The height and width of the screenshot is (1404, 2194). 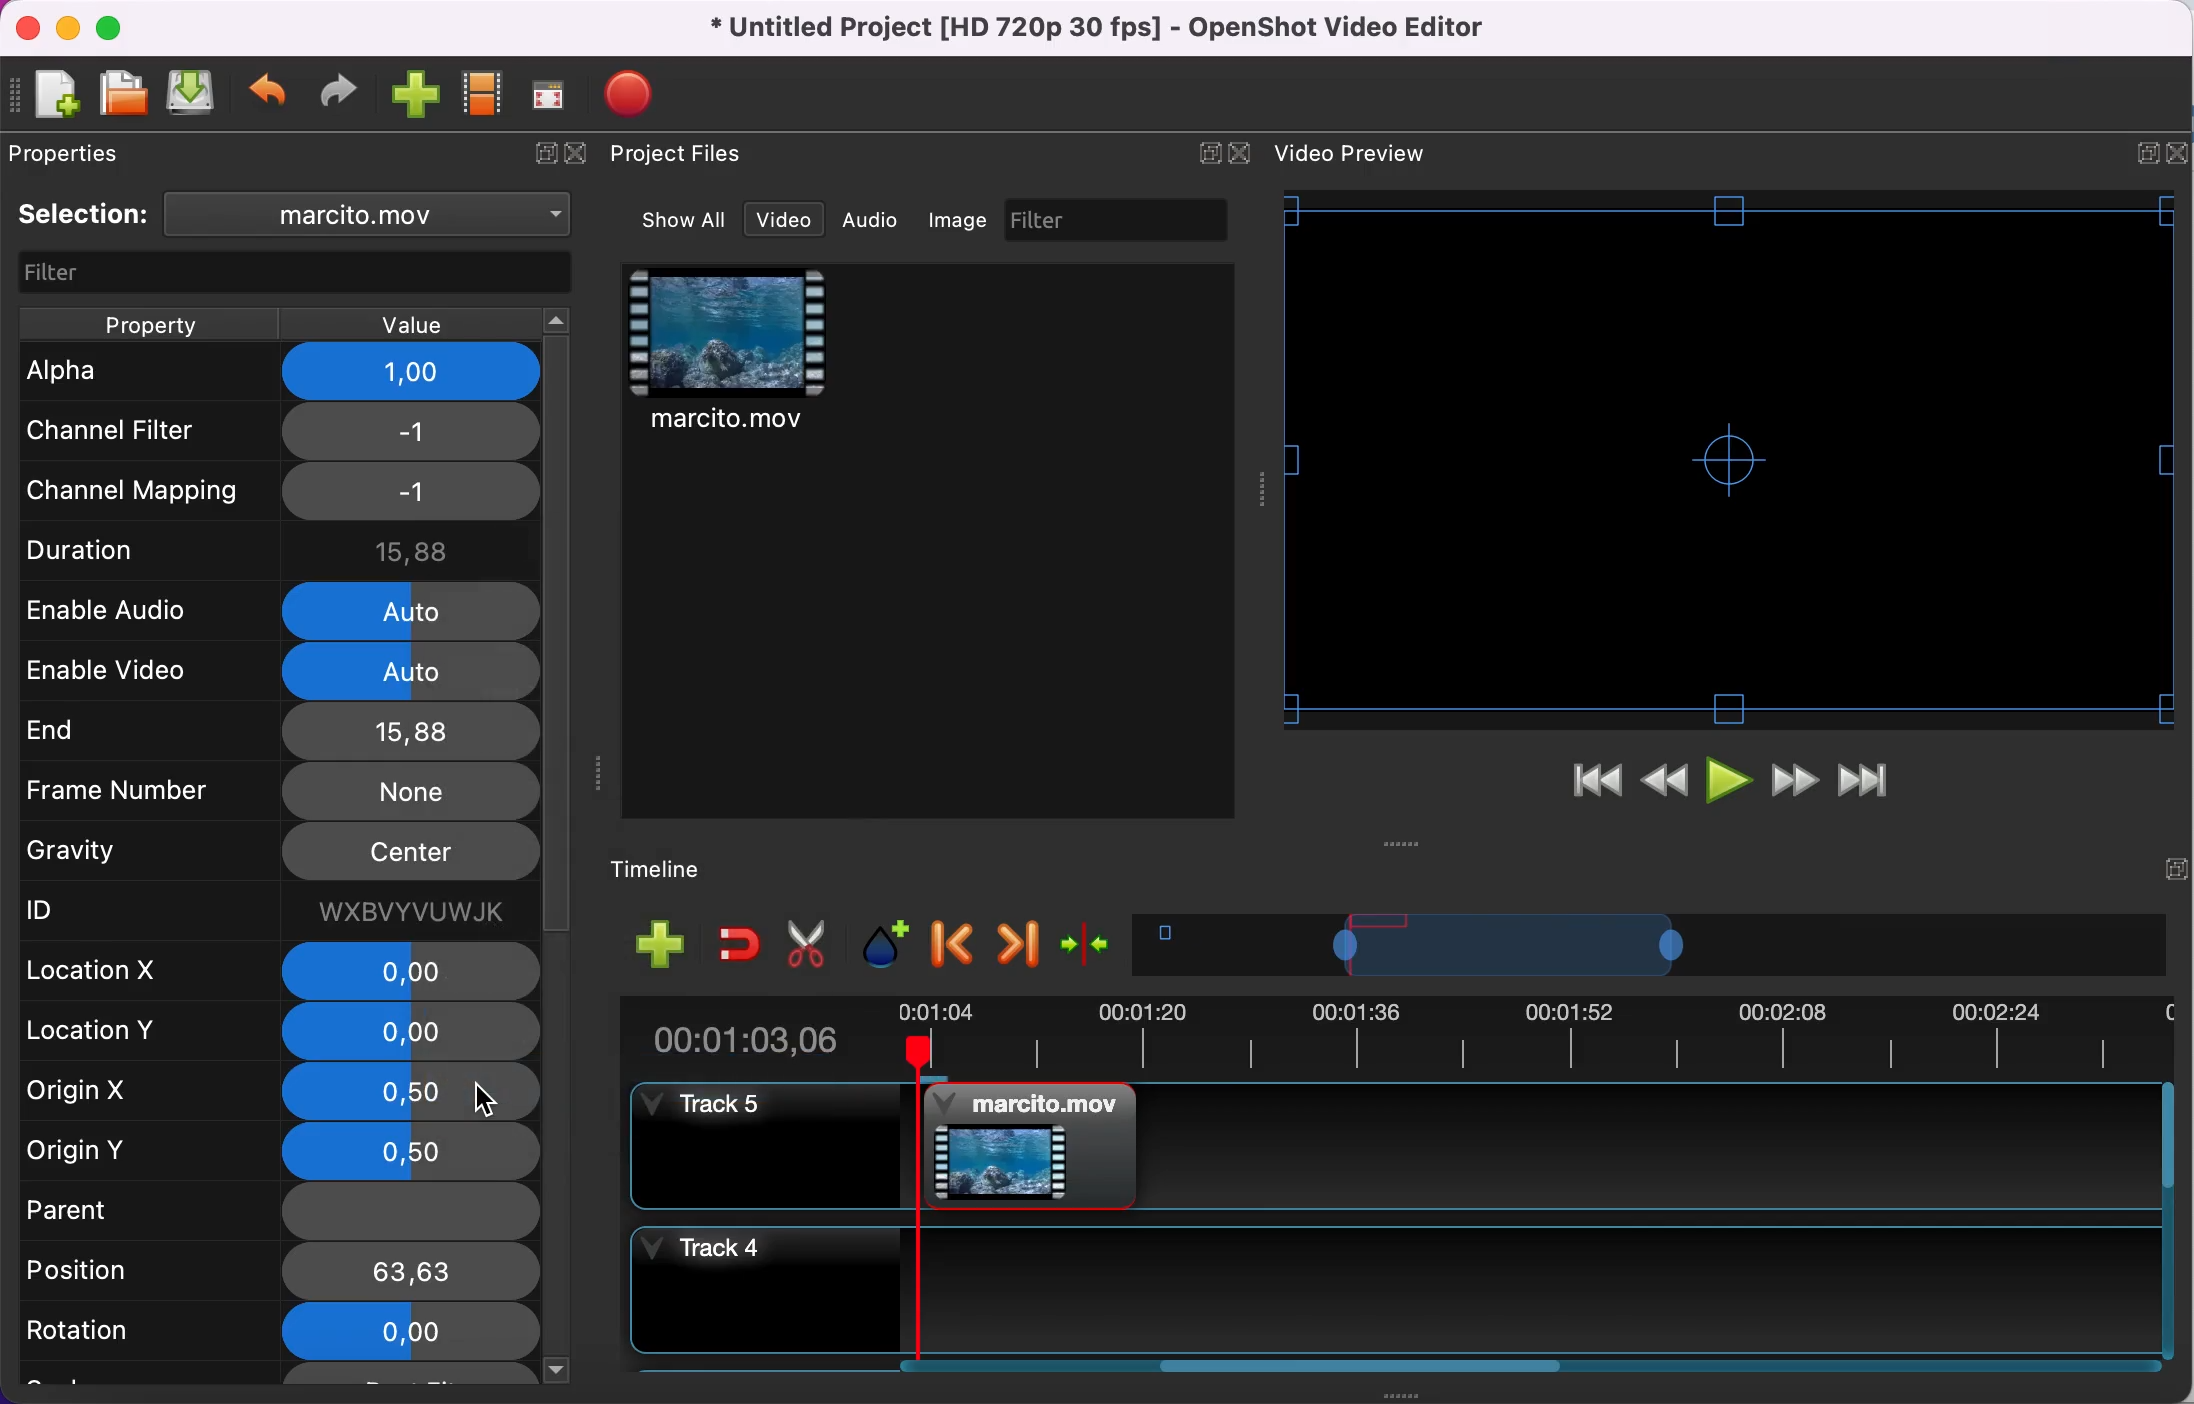 What do you see at coordinates (277, 491) in the screenshot?
I see `channel mapping -1` at bounding box center [277, 491].